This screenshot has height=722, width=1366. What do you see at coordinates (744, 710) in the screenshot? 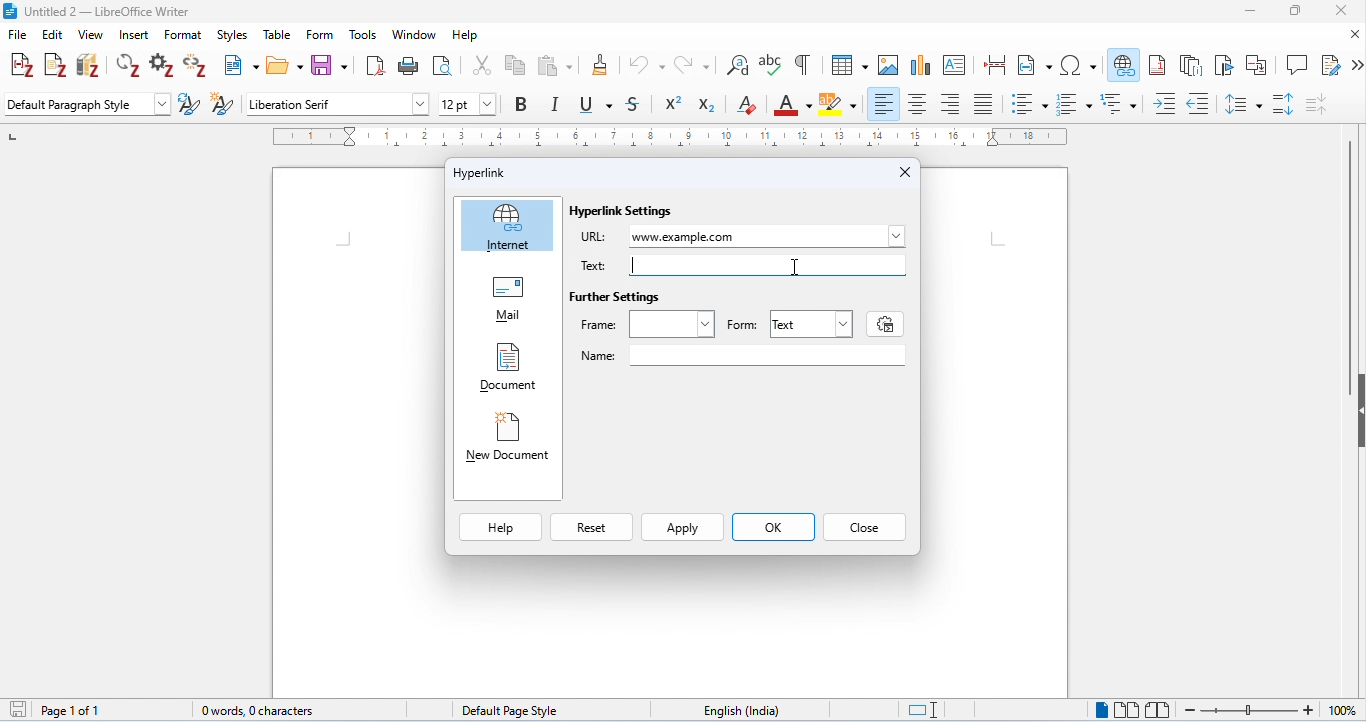
I see `language` at bounding box center [744, 710].